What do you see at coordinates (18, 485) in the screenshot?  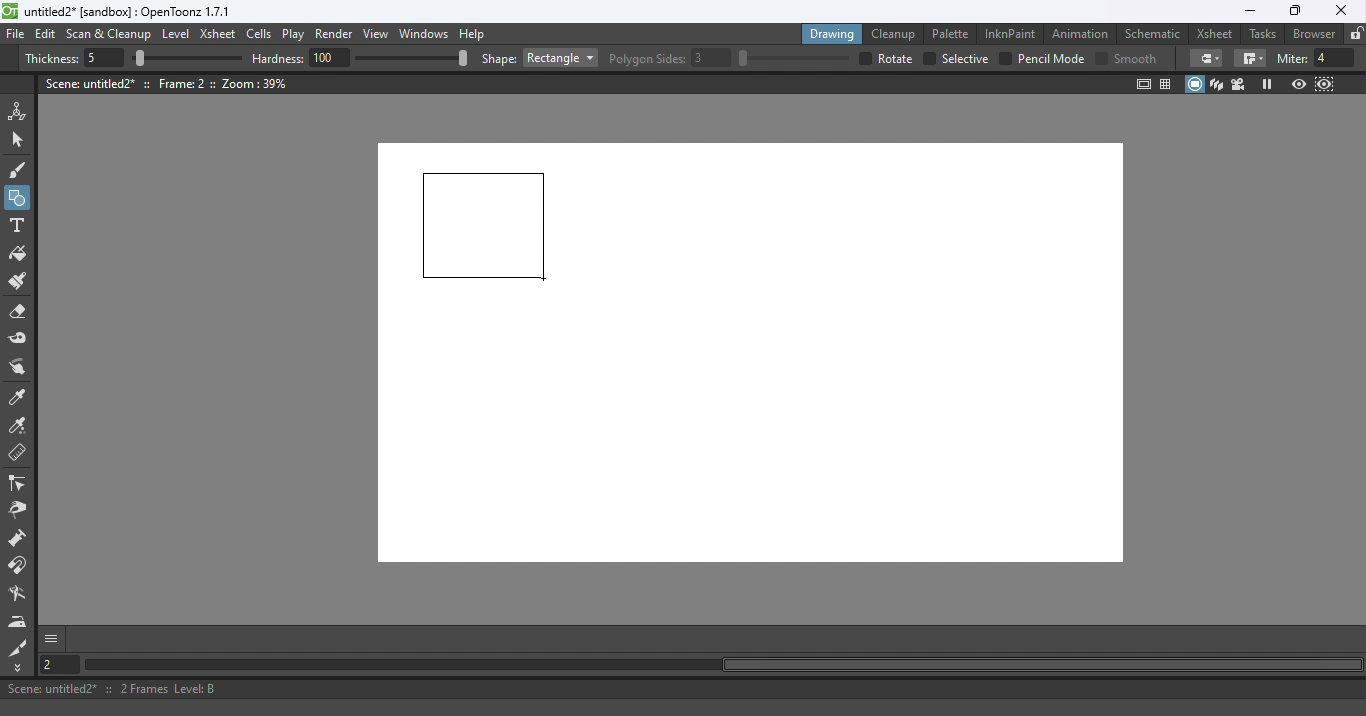 I see `Control point editor tool` at bounding box center [18, 485].